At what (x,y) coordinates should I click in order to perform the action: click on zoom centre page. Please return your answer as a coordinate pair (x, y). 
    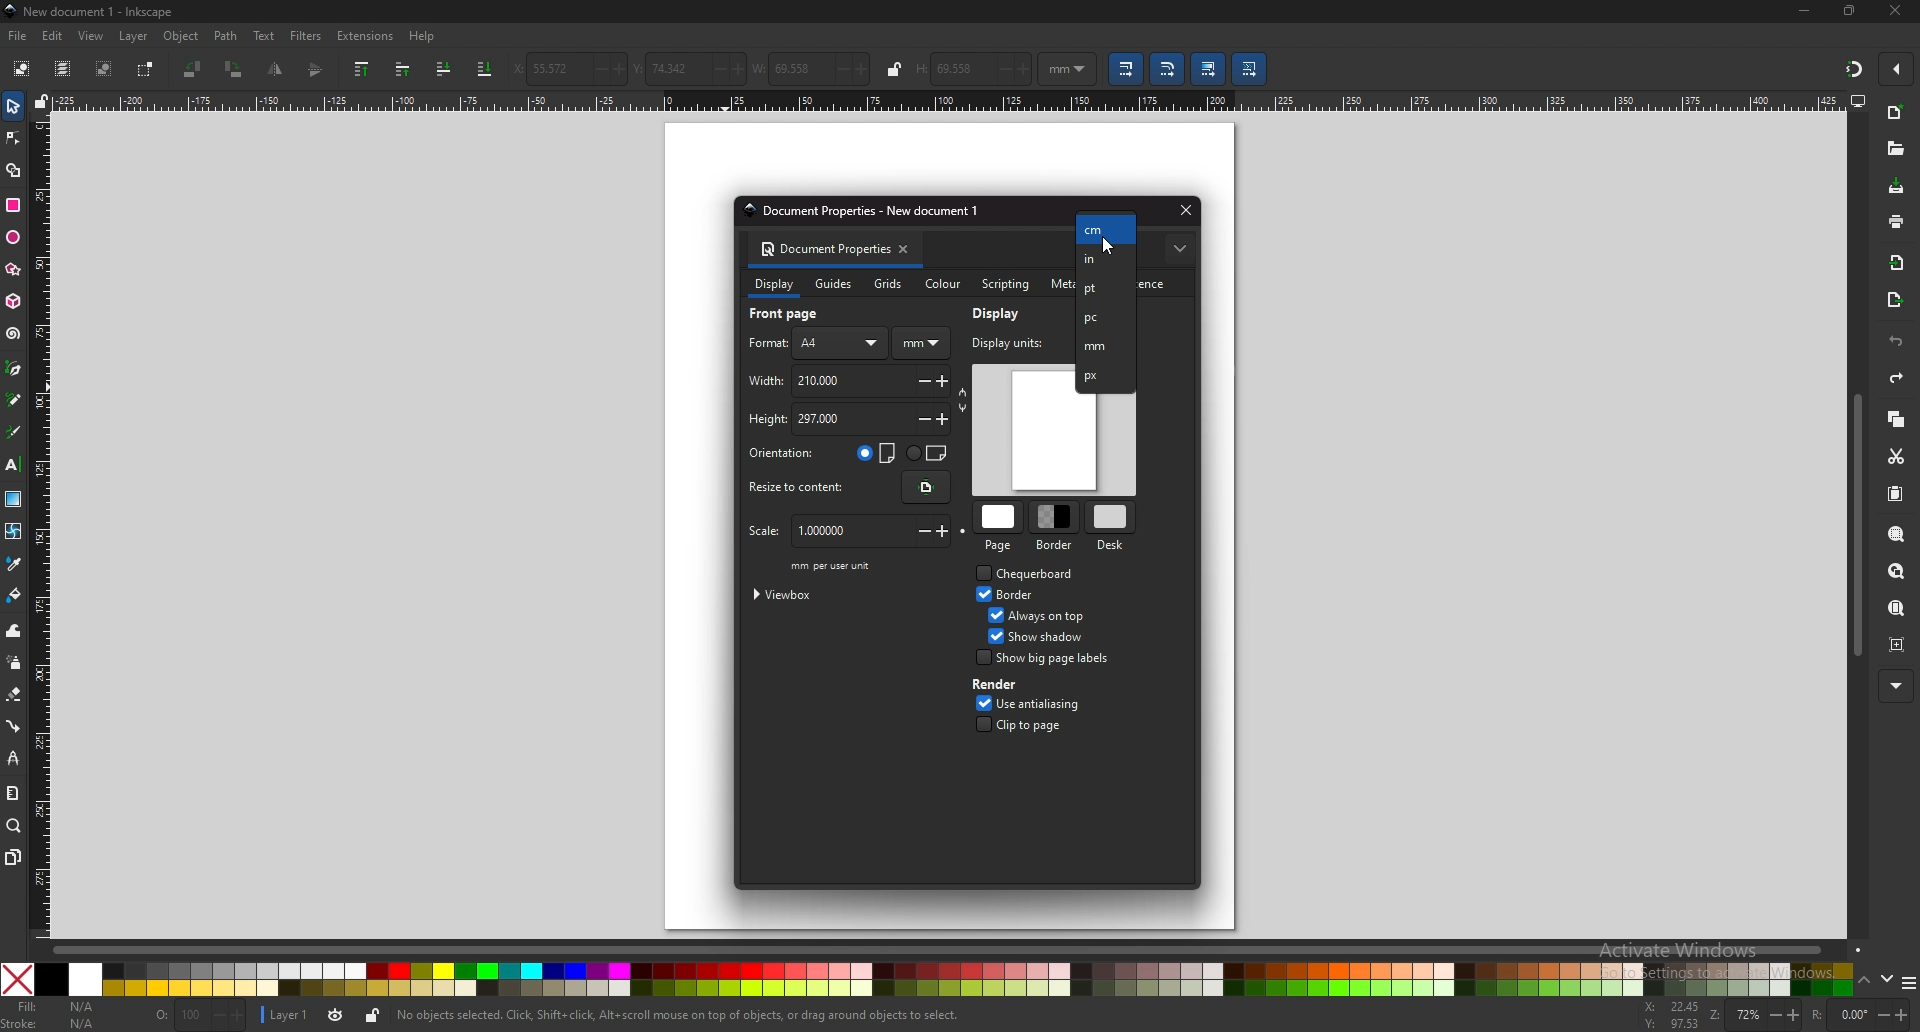
    Looking at the image, I should click on (1898, 645).